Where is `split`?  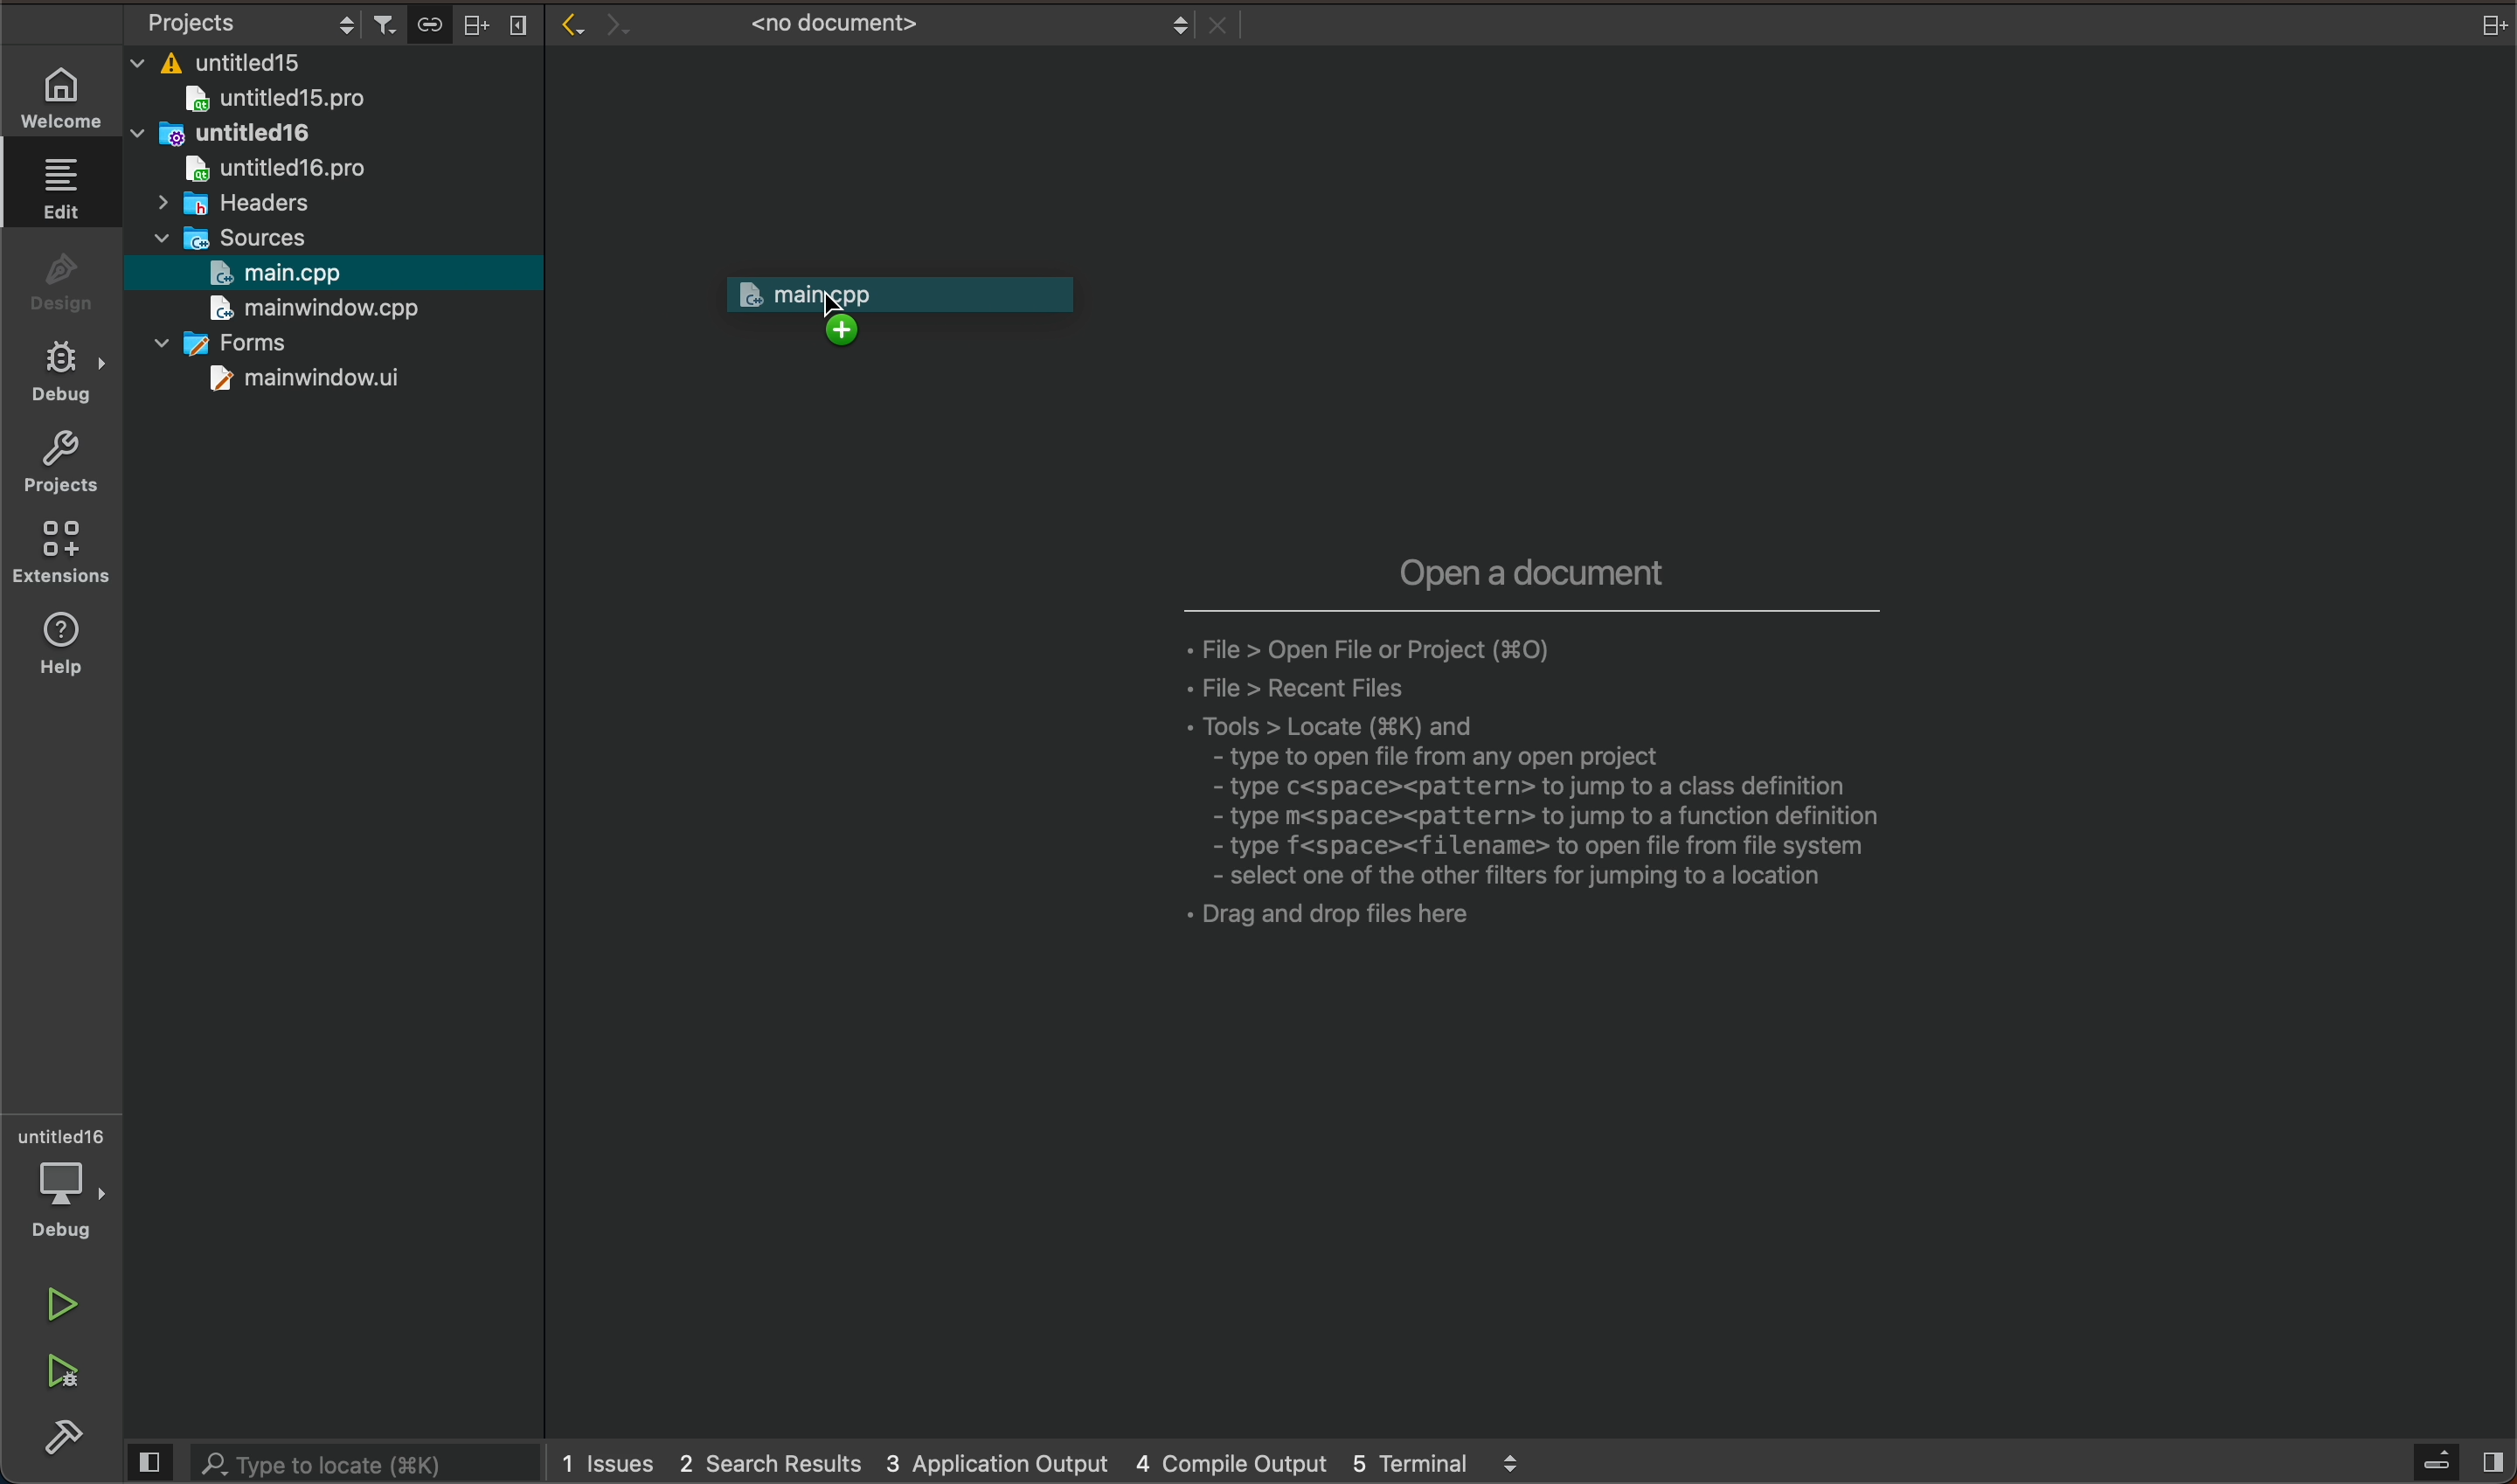 split is located at coordinates (474, 23).